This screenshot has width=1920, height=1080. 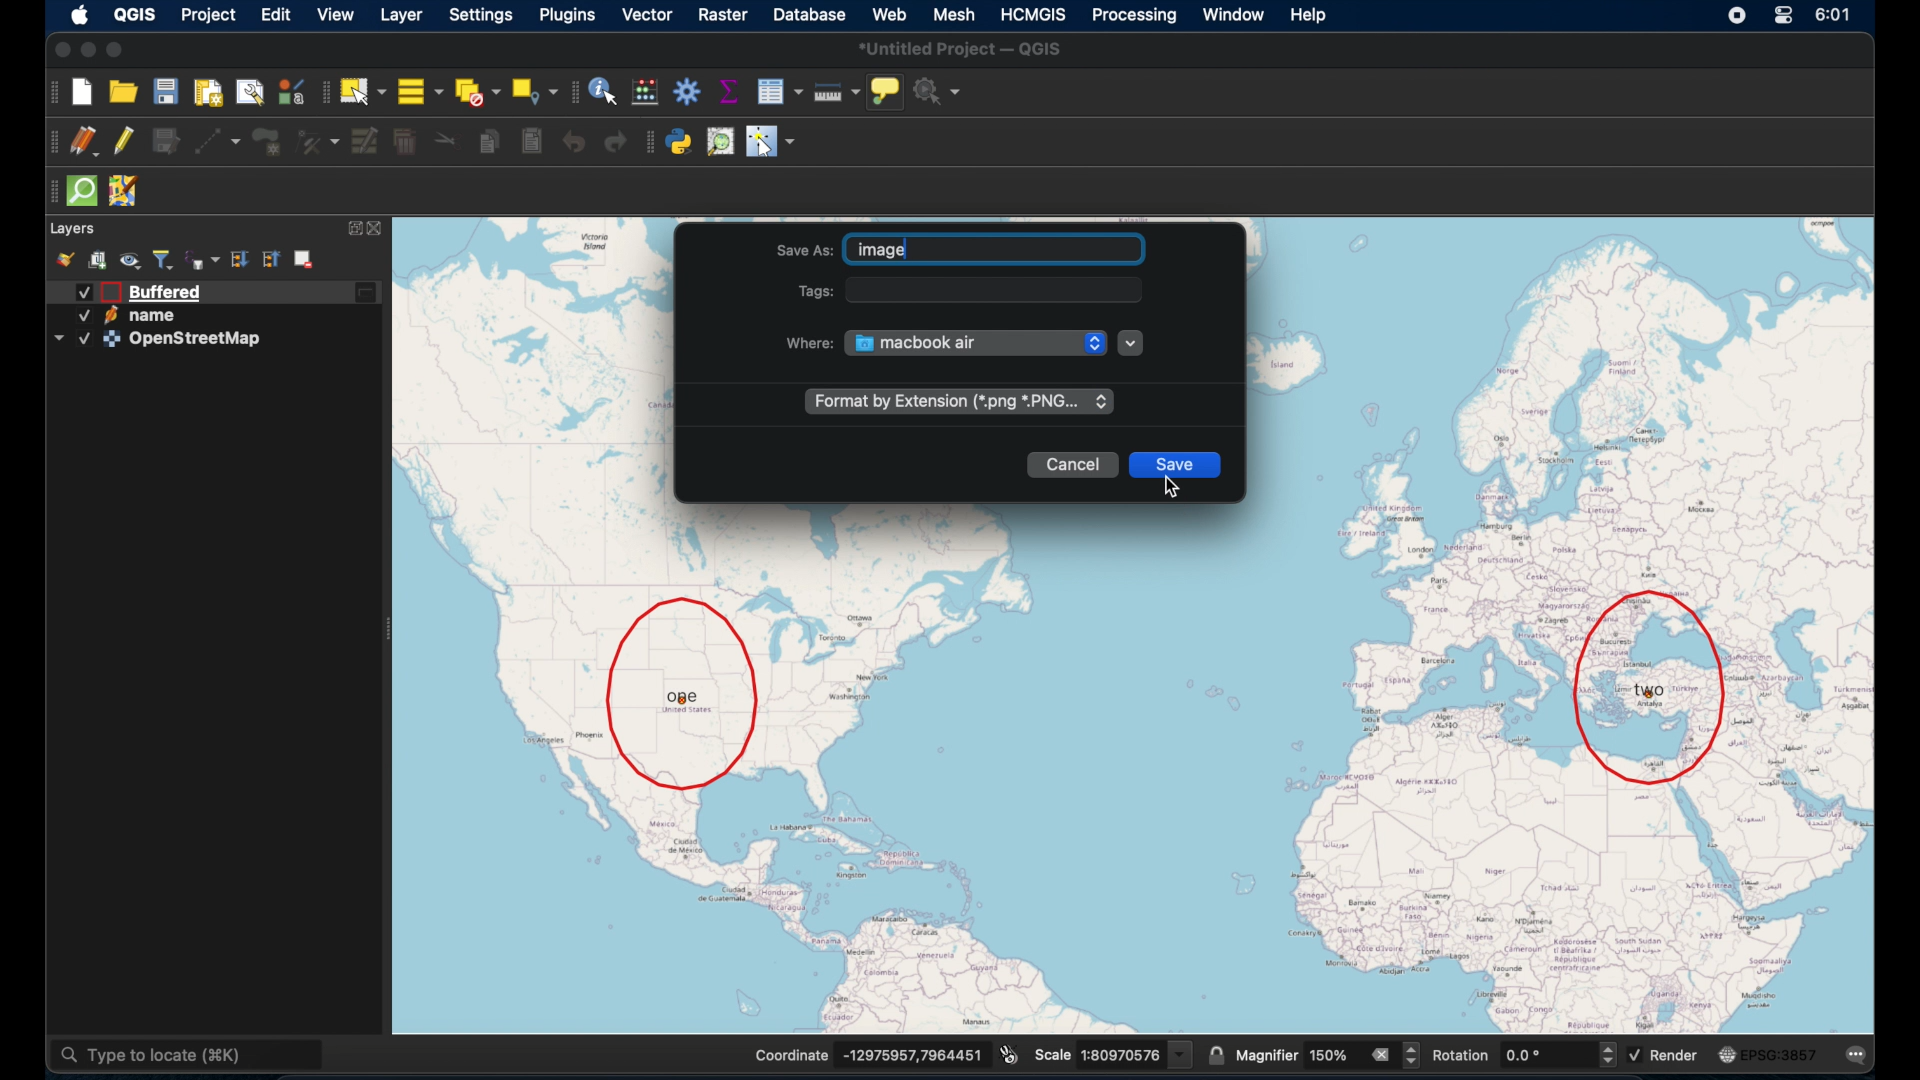 I want to click on icon, so click(x=1726, y=1055).